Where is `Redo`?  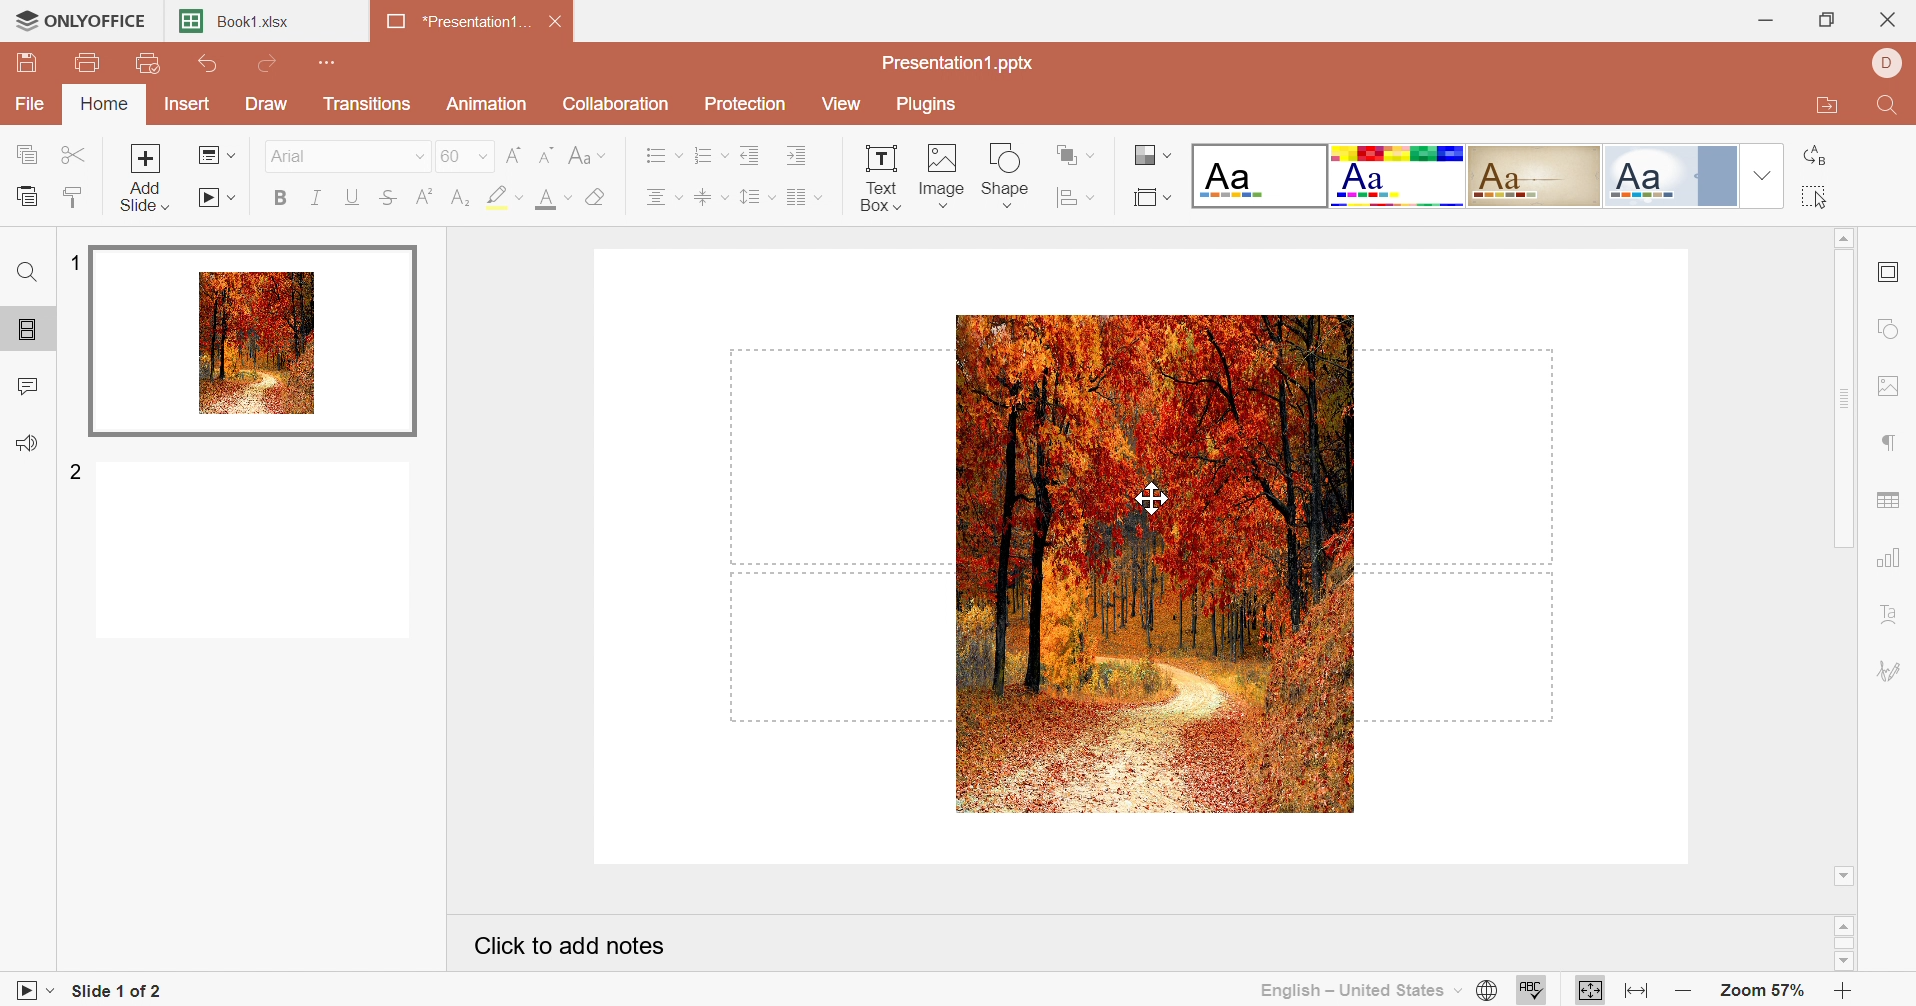 Redo is located at coordinates (270, 64).